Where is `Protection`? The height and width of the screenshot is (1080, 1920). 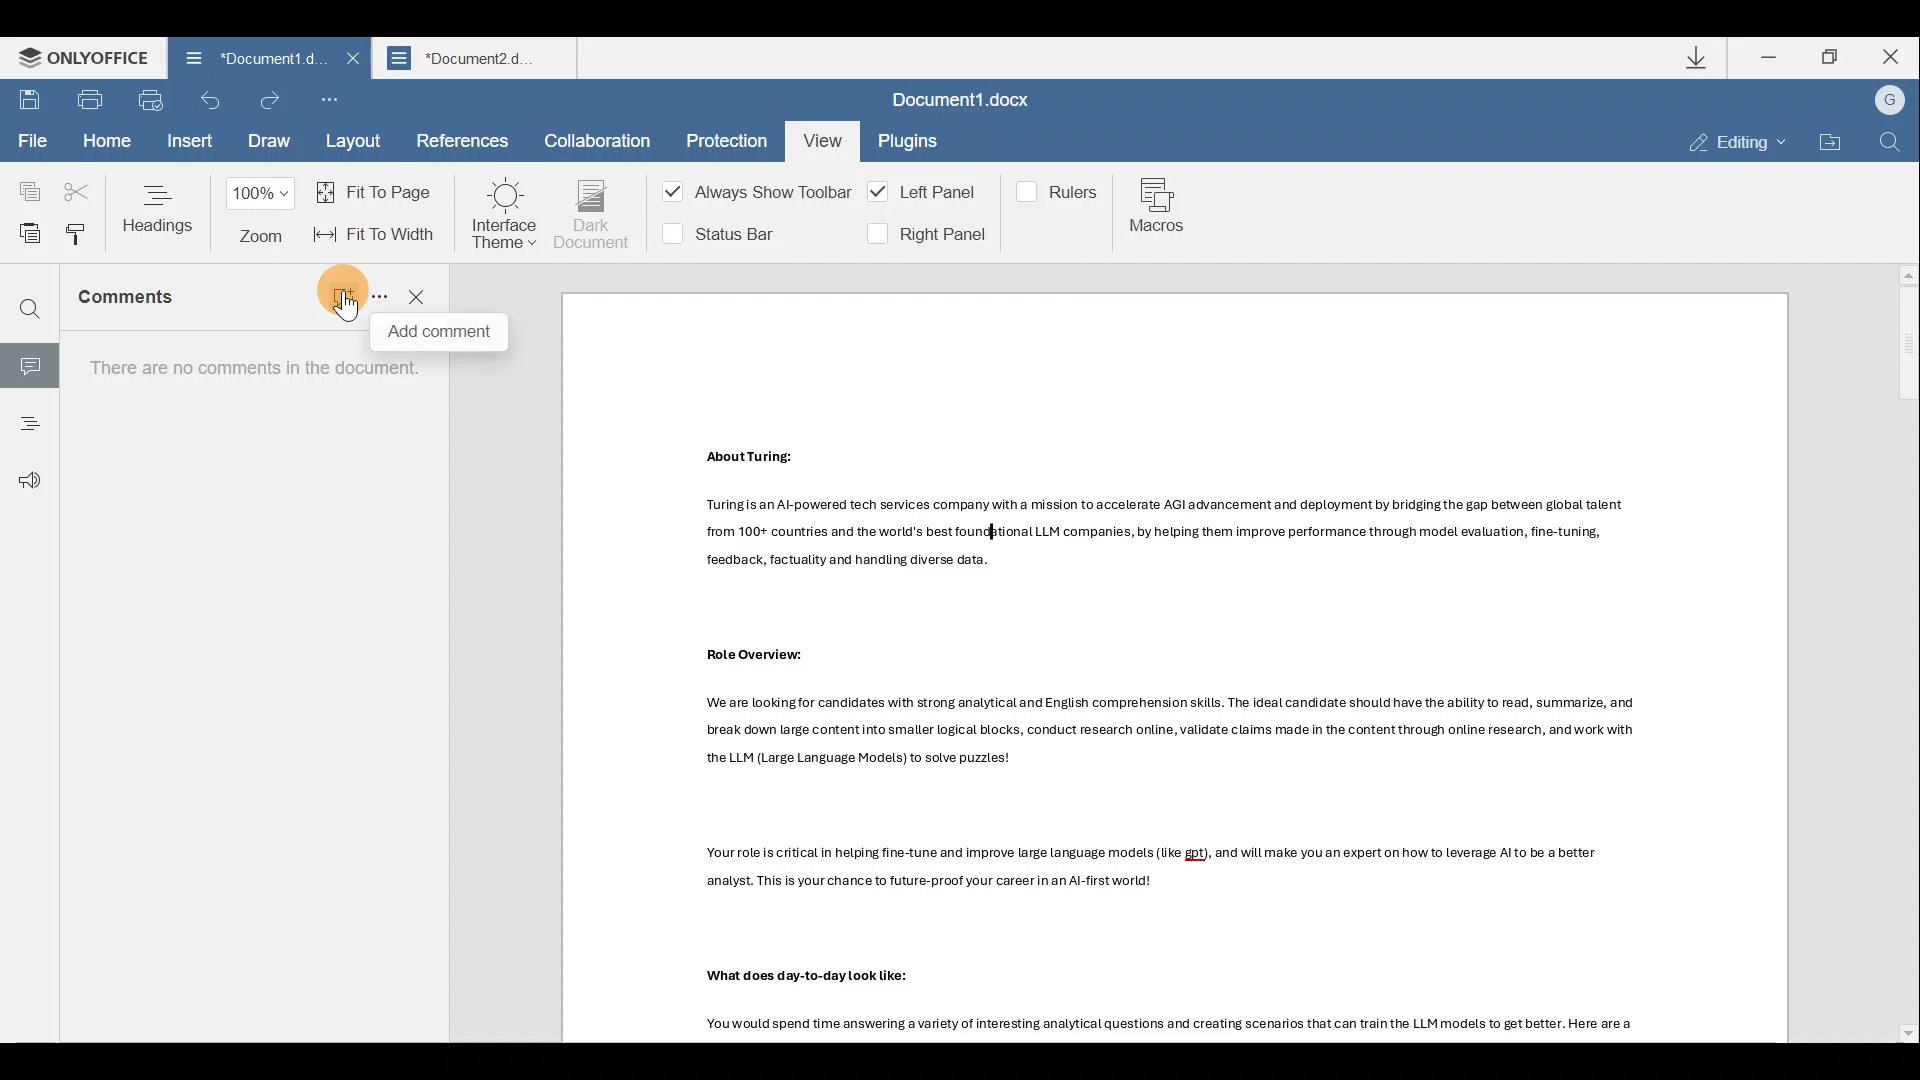 Protection is located at coordinates (721, 137).